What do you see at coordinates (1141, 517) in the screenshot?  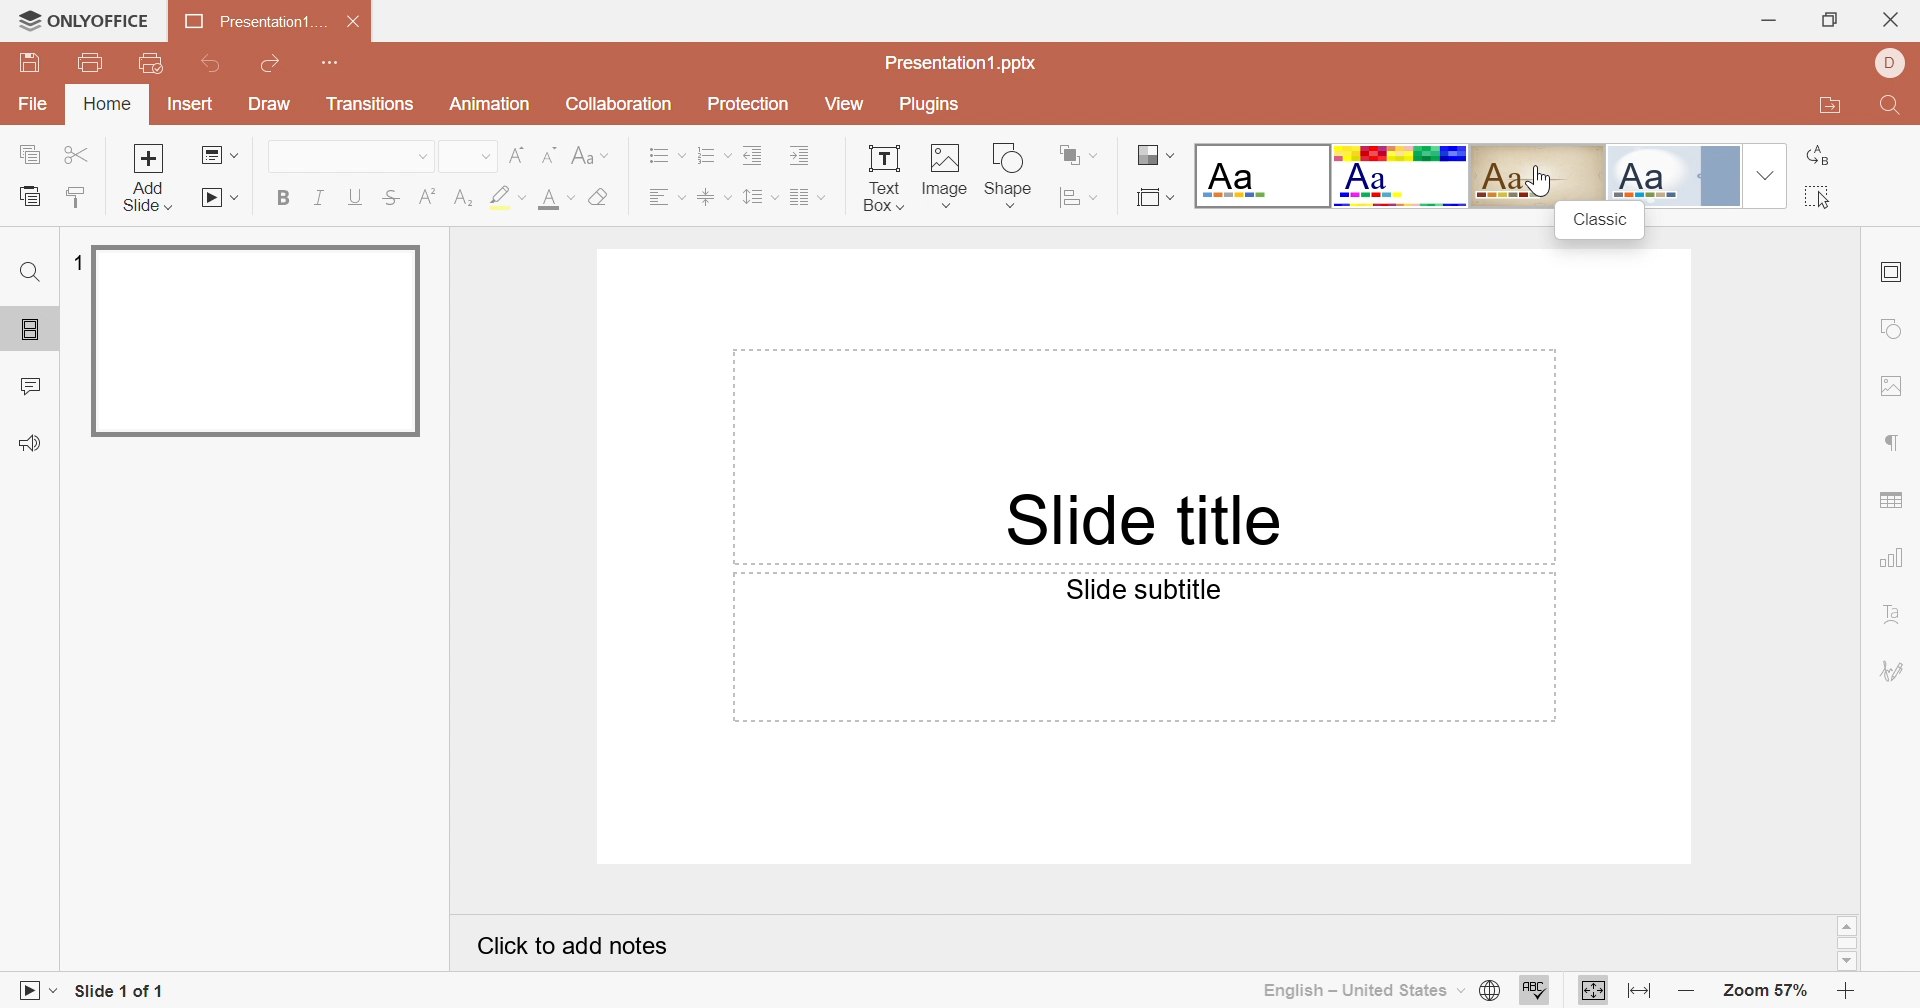 I see `Slide title` at bounding box center [1141, 517].